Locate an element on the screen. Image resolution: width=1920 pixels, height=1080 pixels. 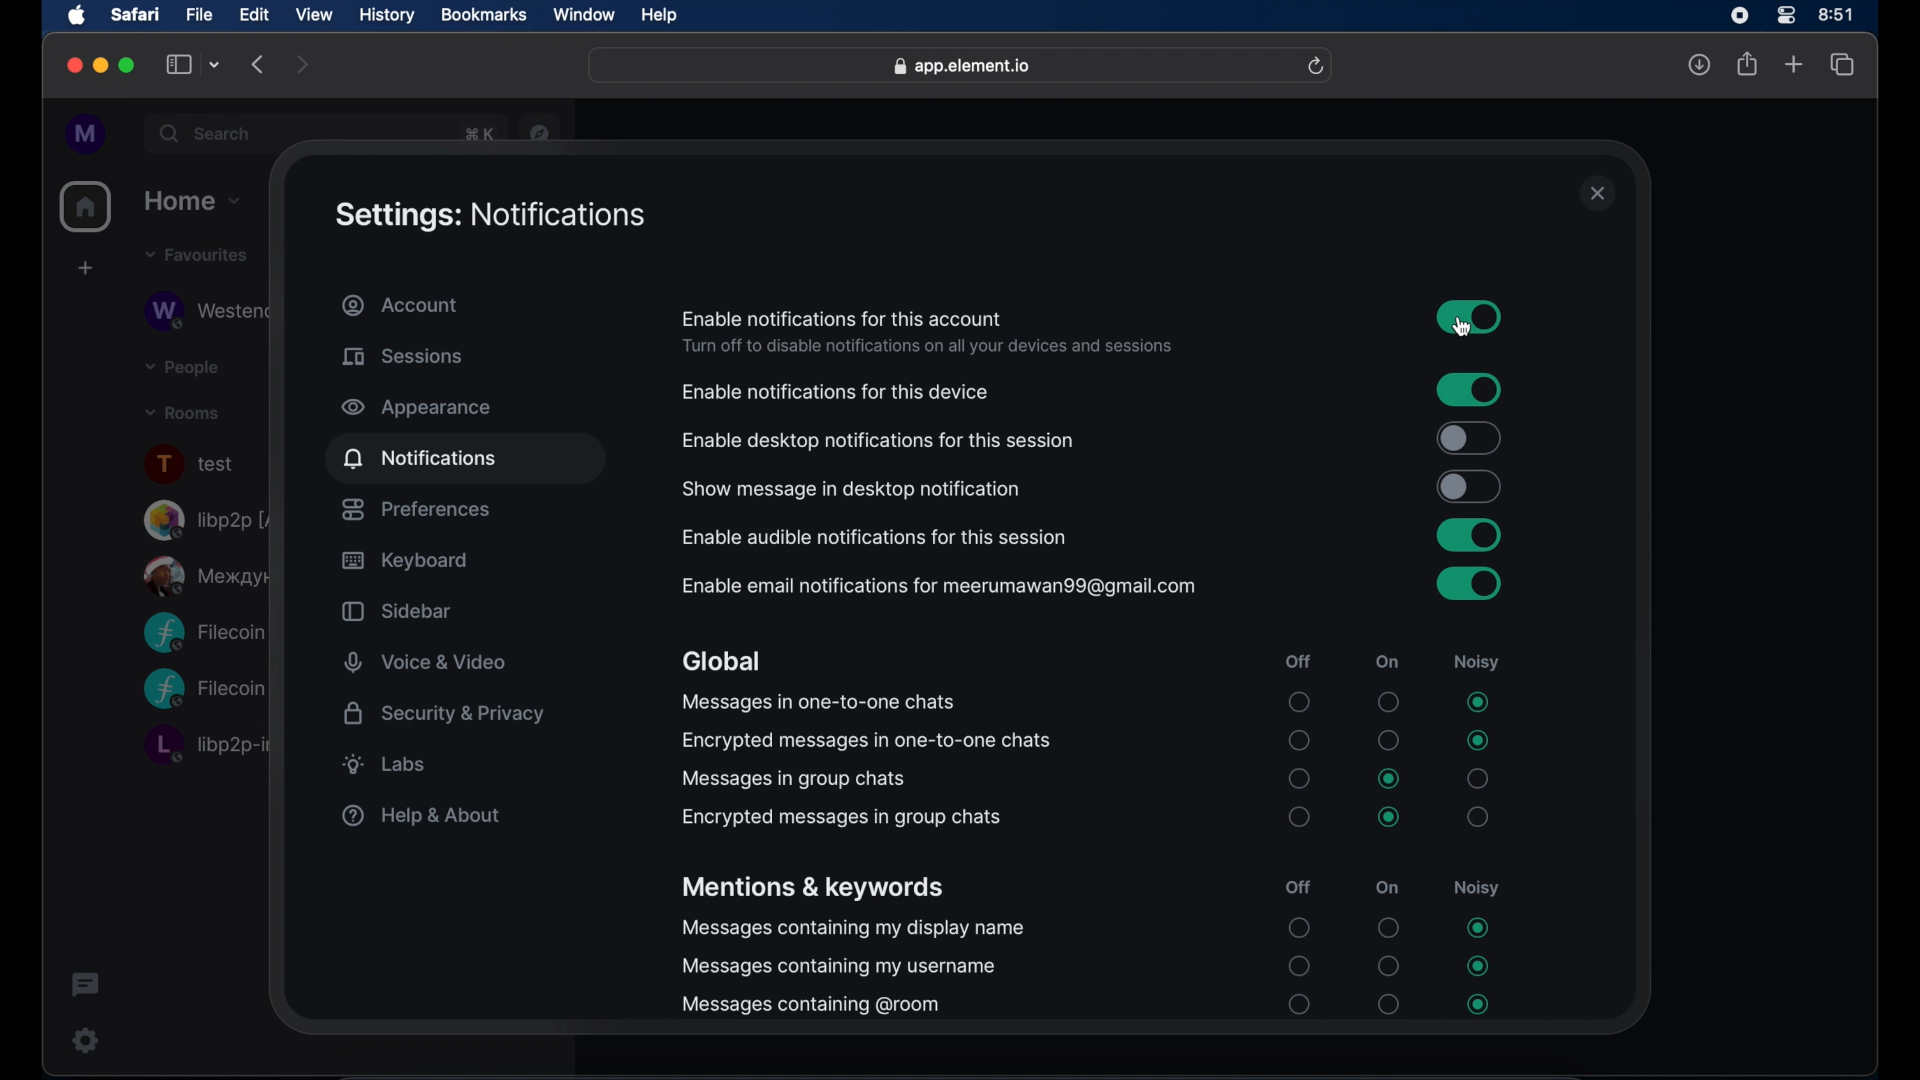
navigator is located at coordinates (541, 134).